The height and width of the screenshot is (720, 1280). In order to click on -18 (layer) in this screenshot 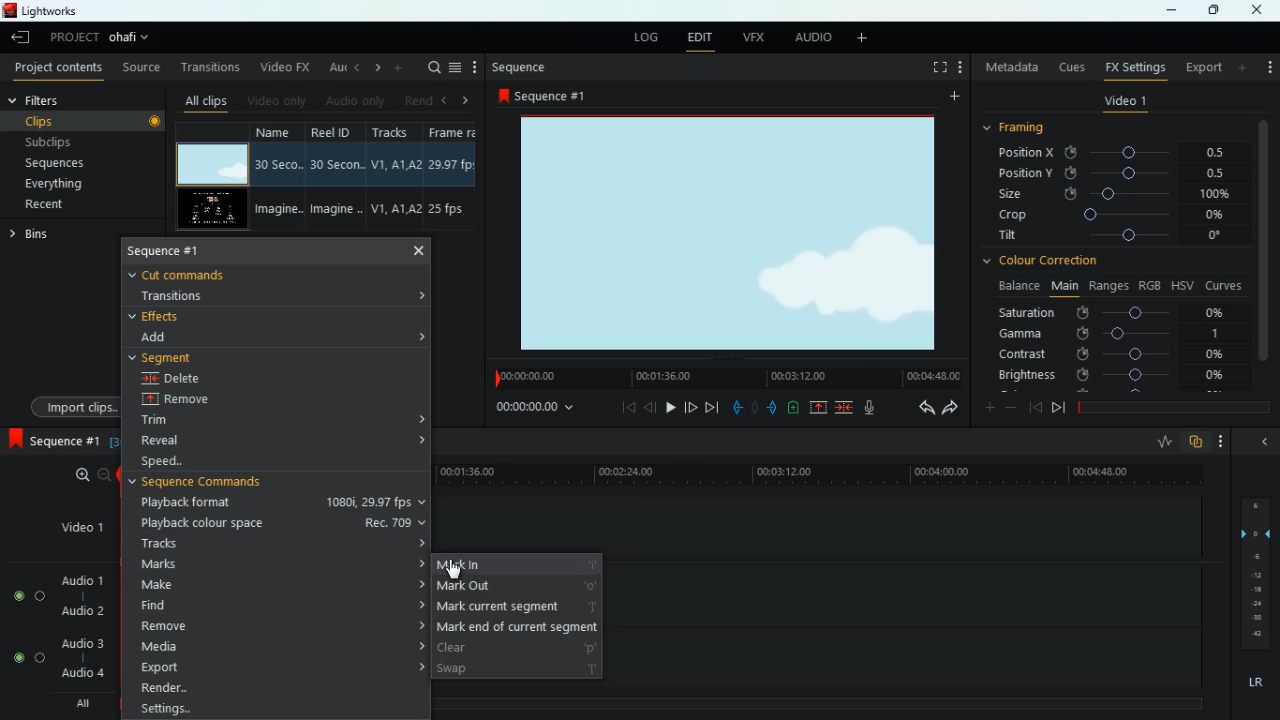, I will do `click(1257, 590)`.